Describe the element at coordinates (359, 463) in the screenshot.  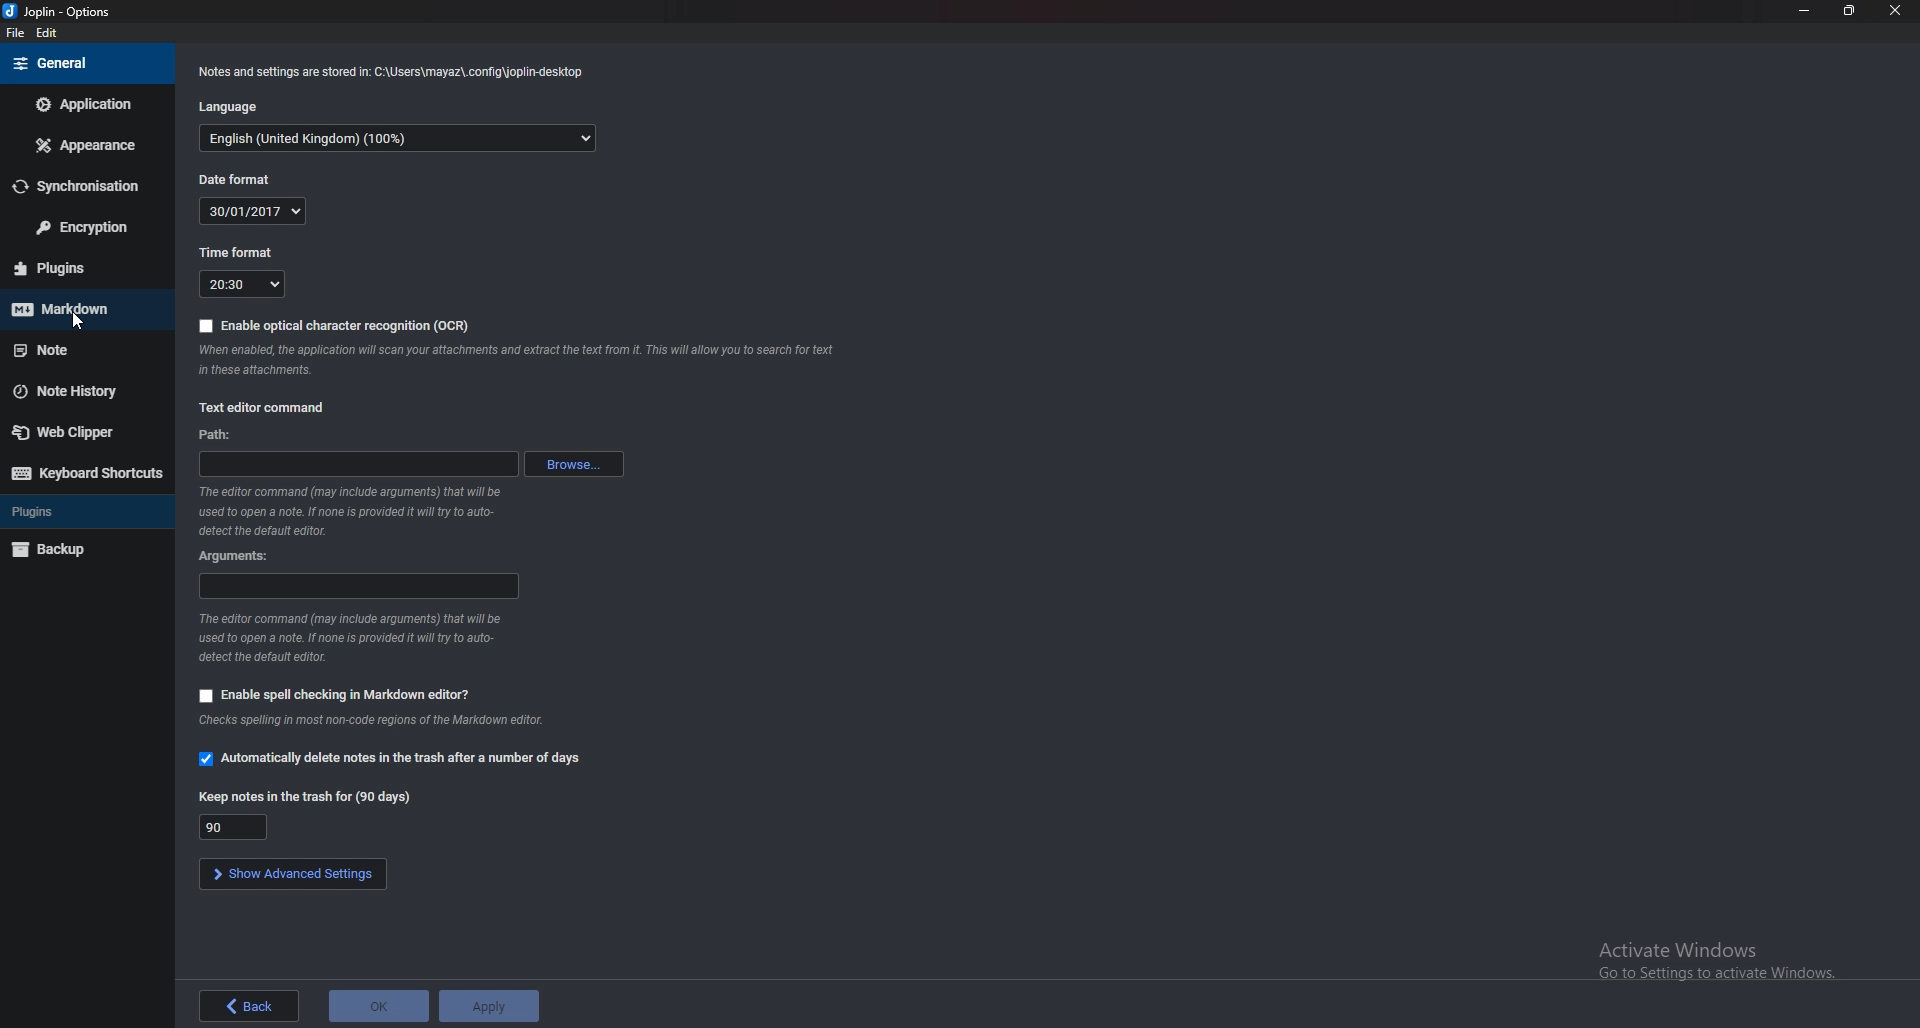
I see `path` at that location.